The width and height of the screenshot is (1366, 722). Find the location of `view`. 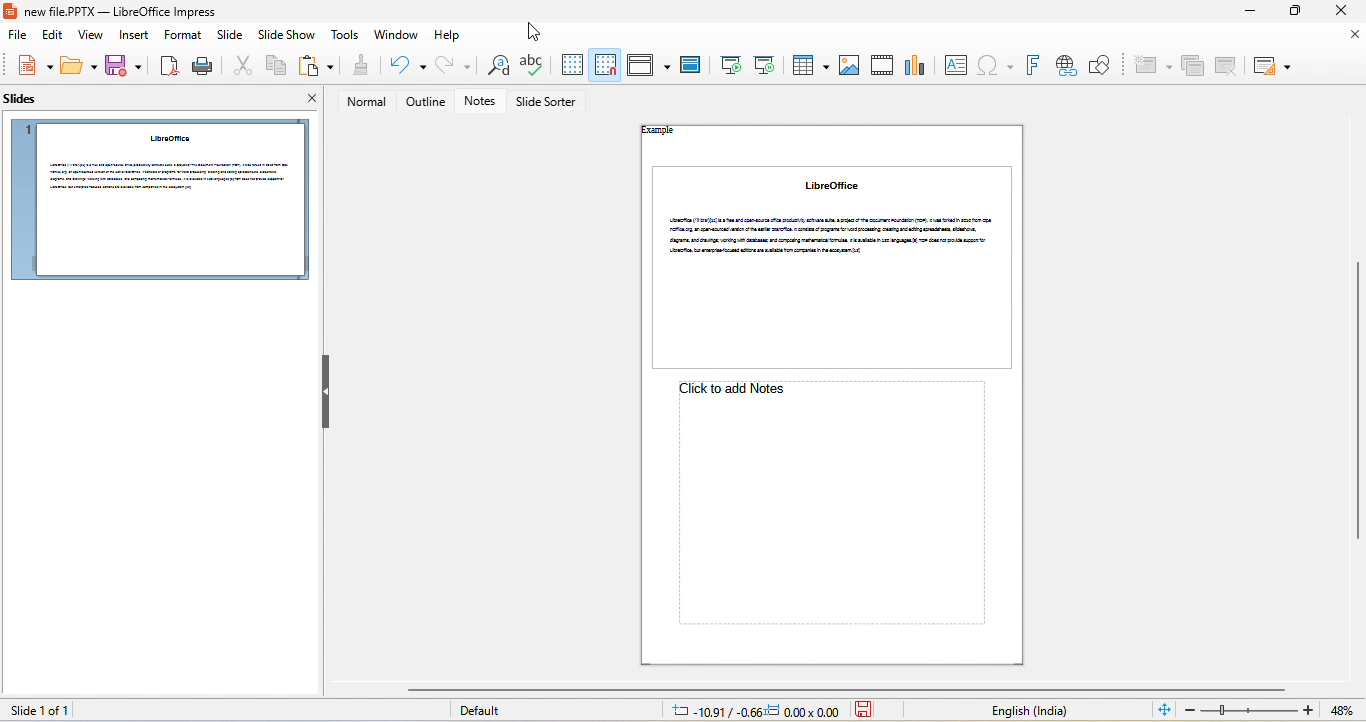

view is located at coordinates (92, 37).